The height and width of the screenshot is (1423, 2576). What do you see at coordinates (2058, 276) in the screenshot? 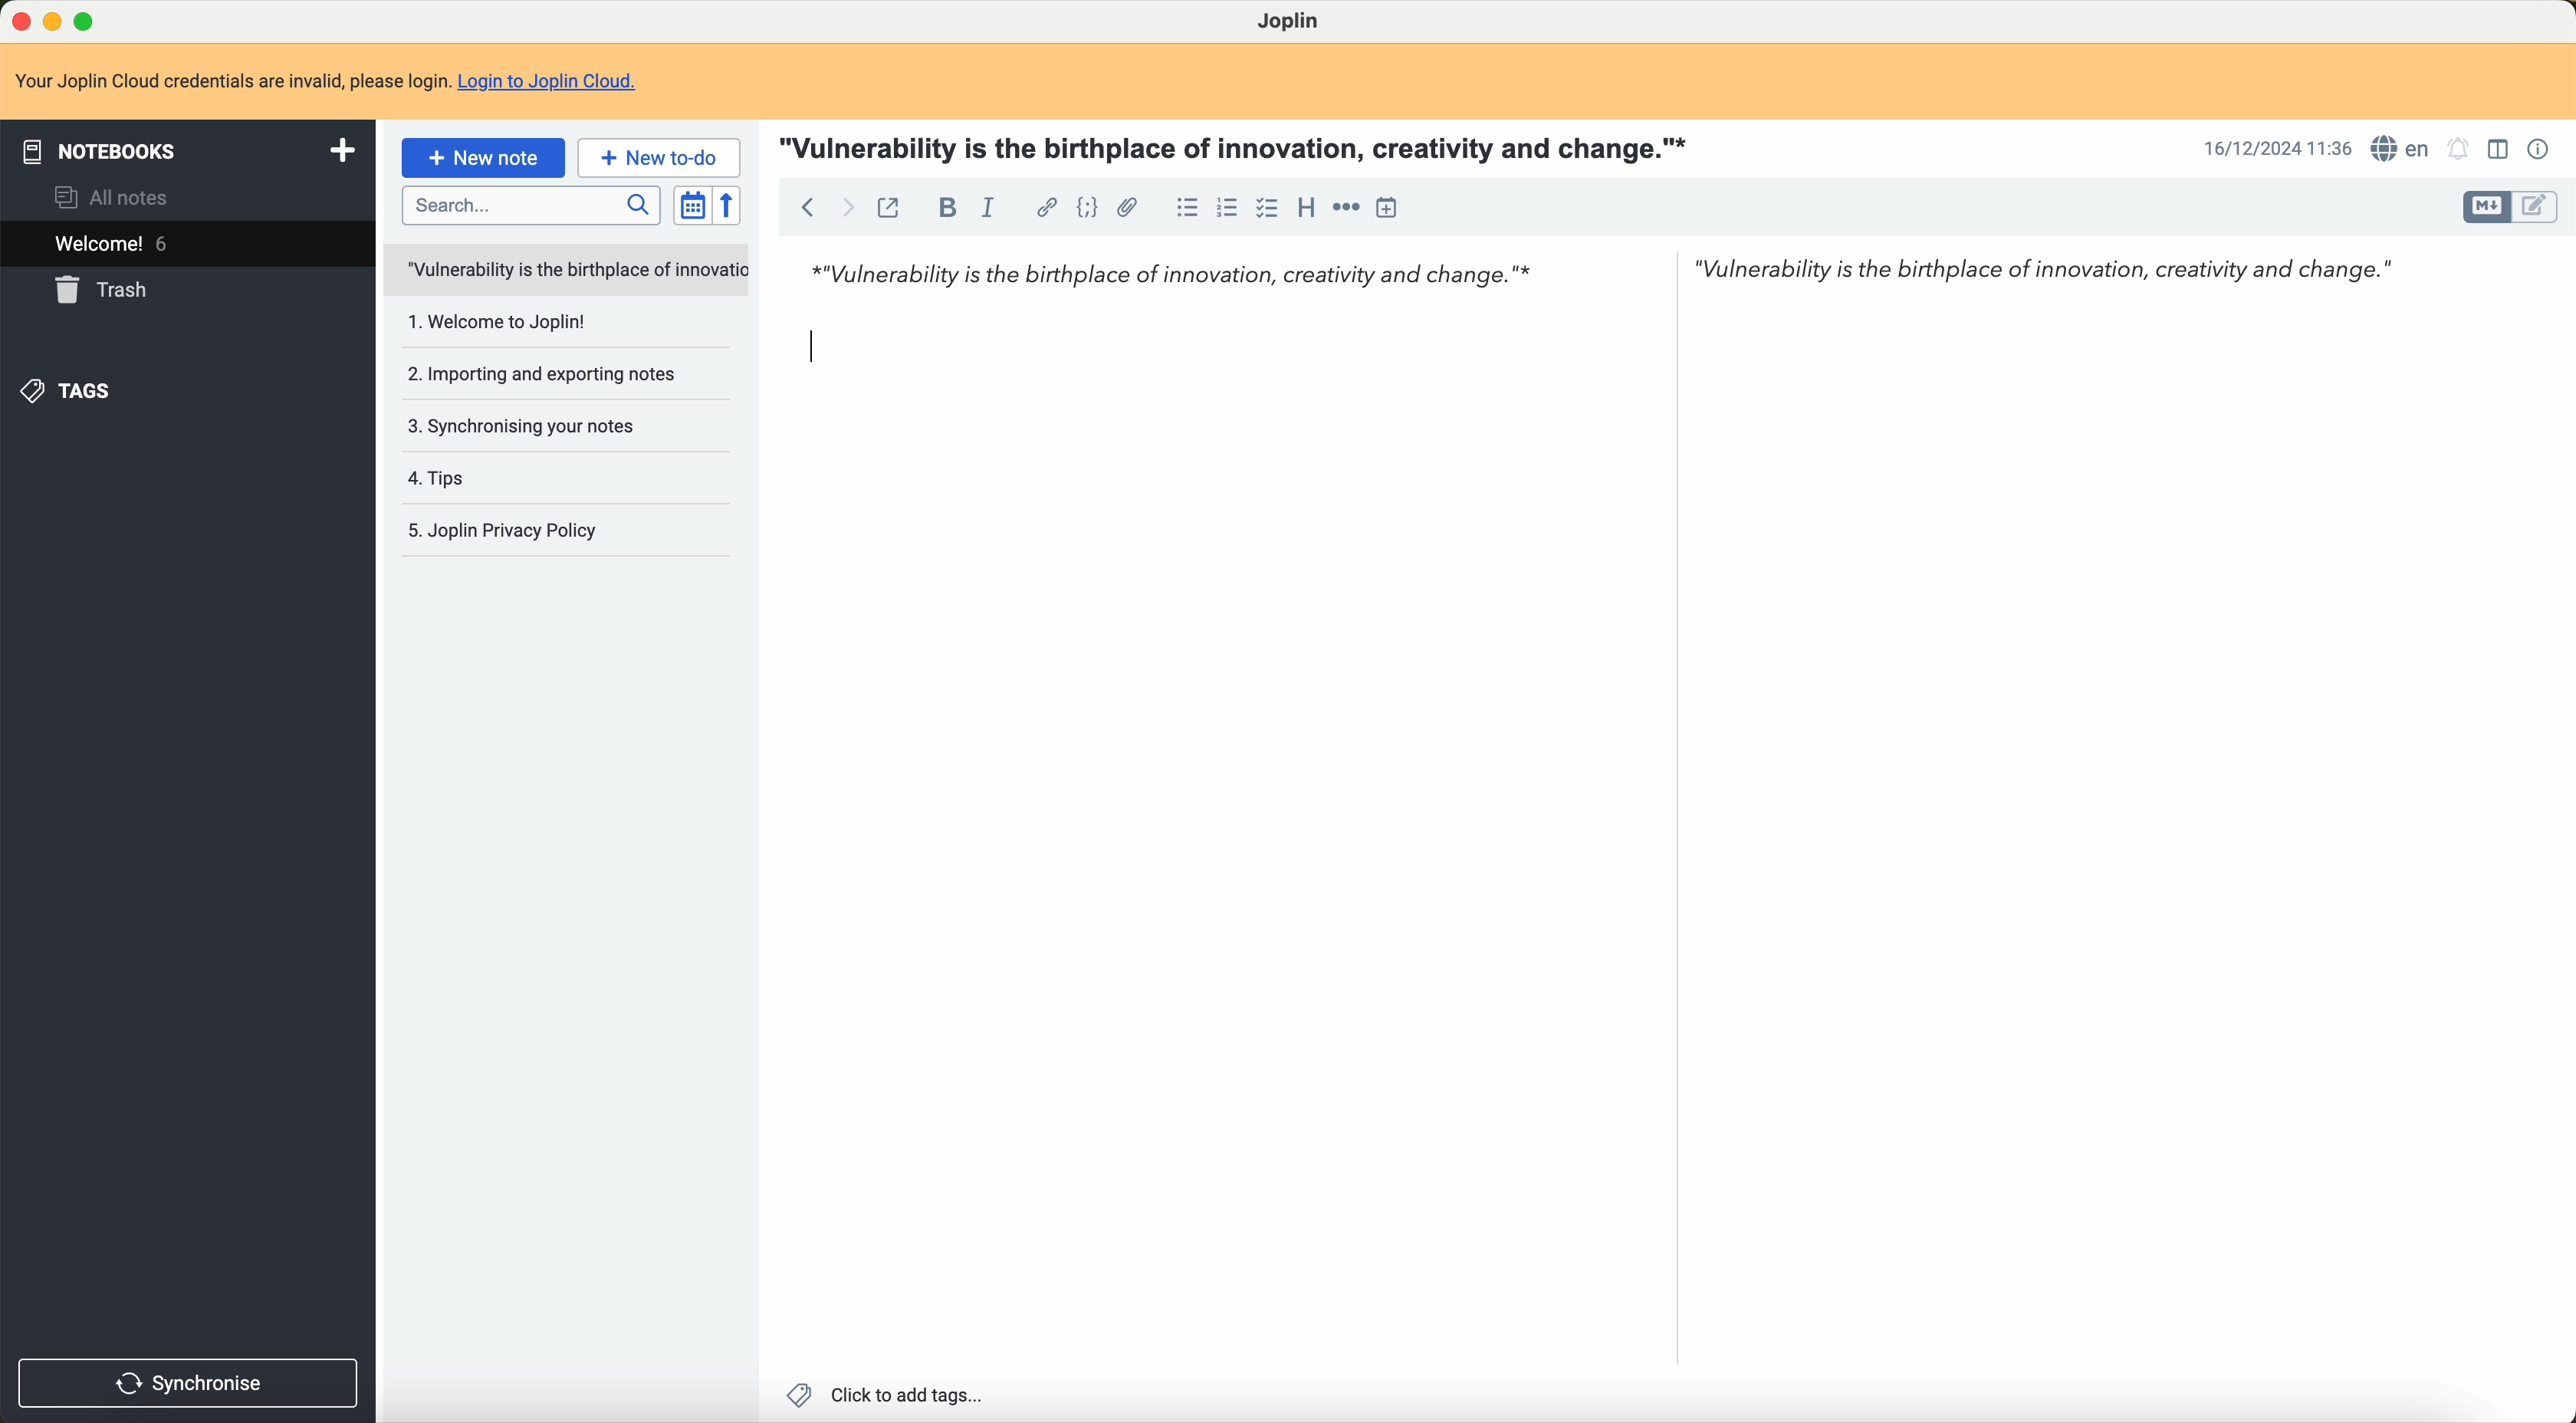
I see `"Vulnerability is the birthplace of innovation, creativity and change."` at bounding box center [2058, 276].